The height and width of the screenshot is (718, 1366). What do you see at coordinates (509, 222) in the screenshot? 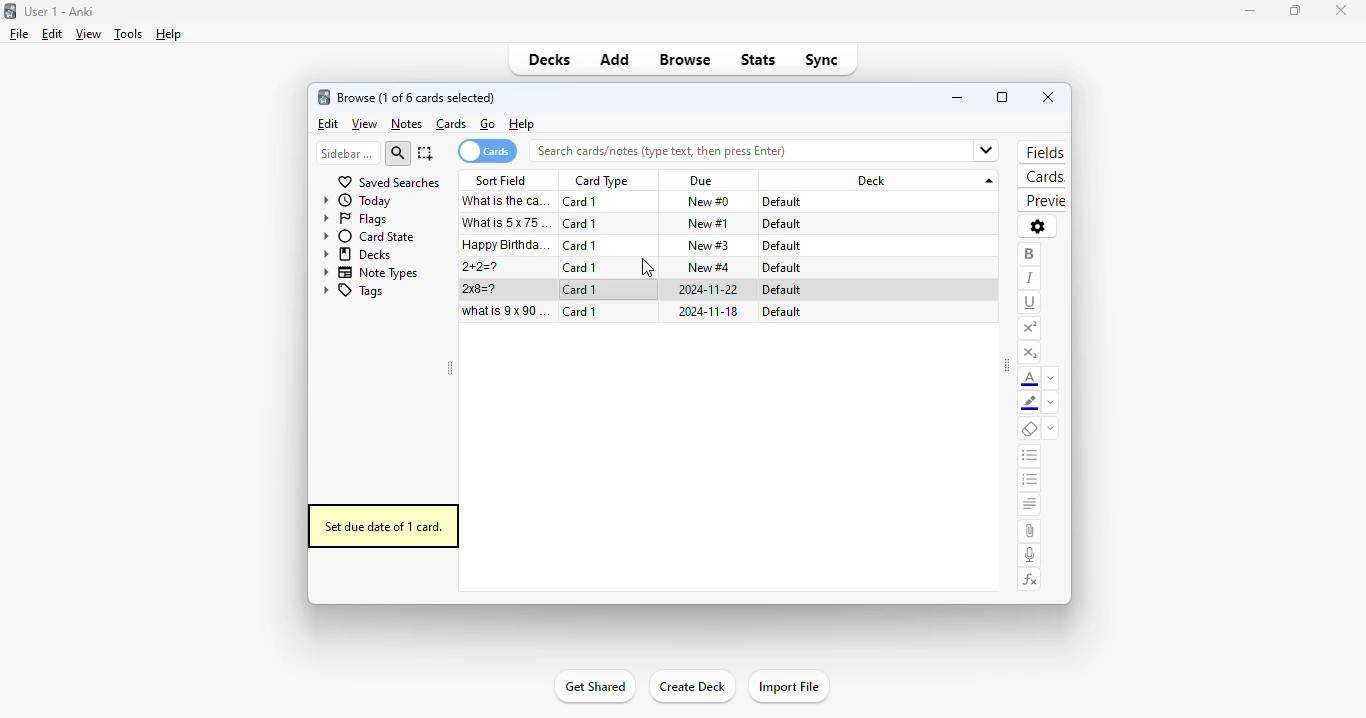
I see `what is 5x75=?` at bounding box center [509, 222].